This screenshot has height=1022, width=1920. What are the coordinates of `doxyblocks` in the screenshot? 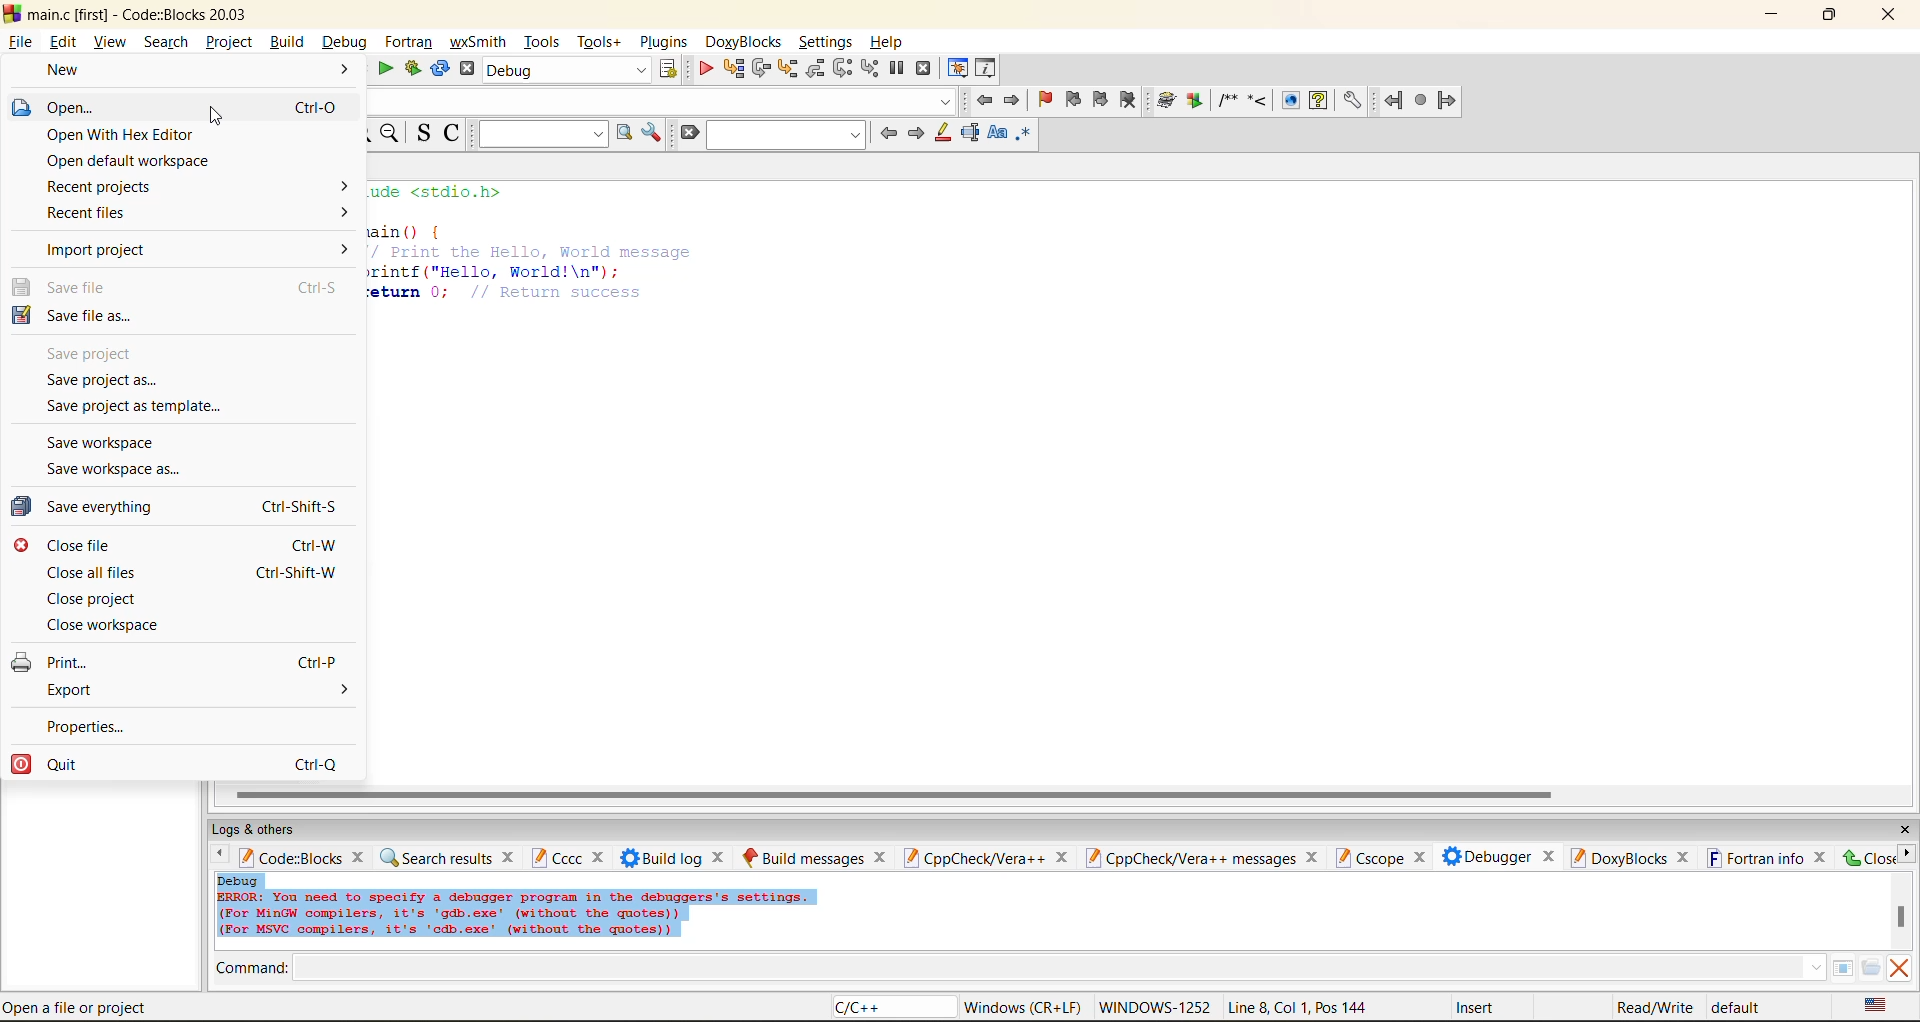 It's located at (1617, 857).